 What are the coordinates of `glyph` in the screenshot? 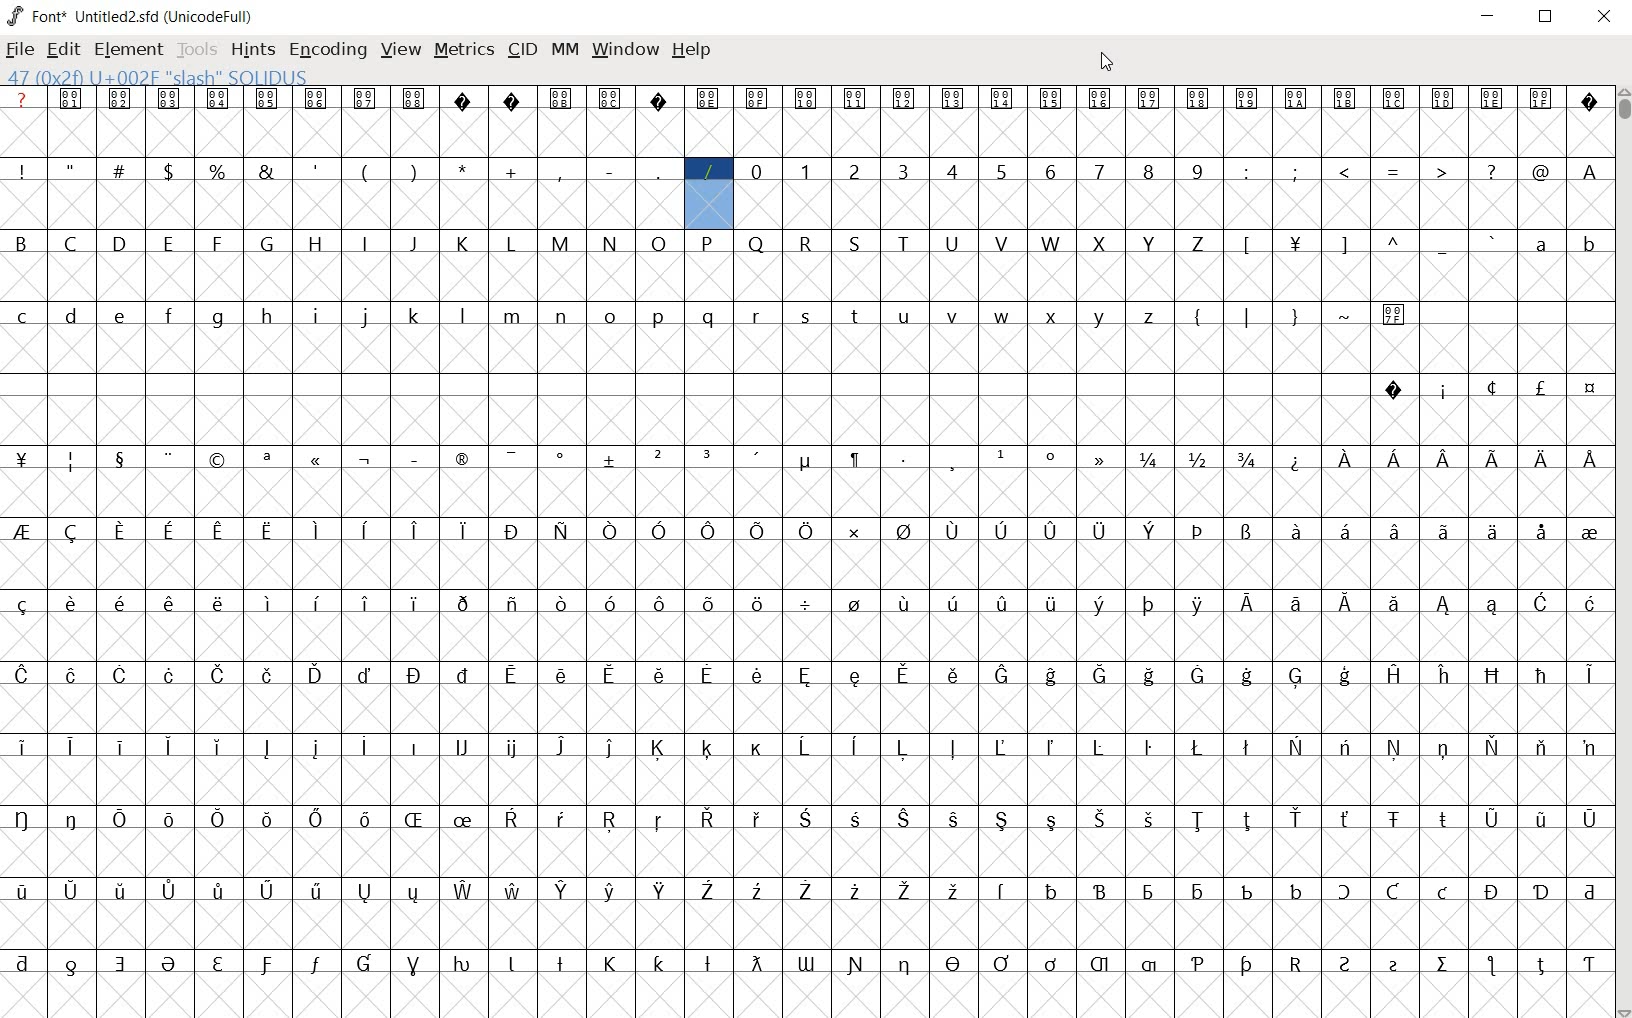 It's located at (756, 963).